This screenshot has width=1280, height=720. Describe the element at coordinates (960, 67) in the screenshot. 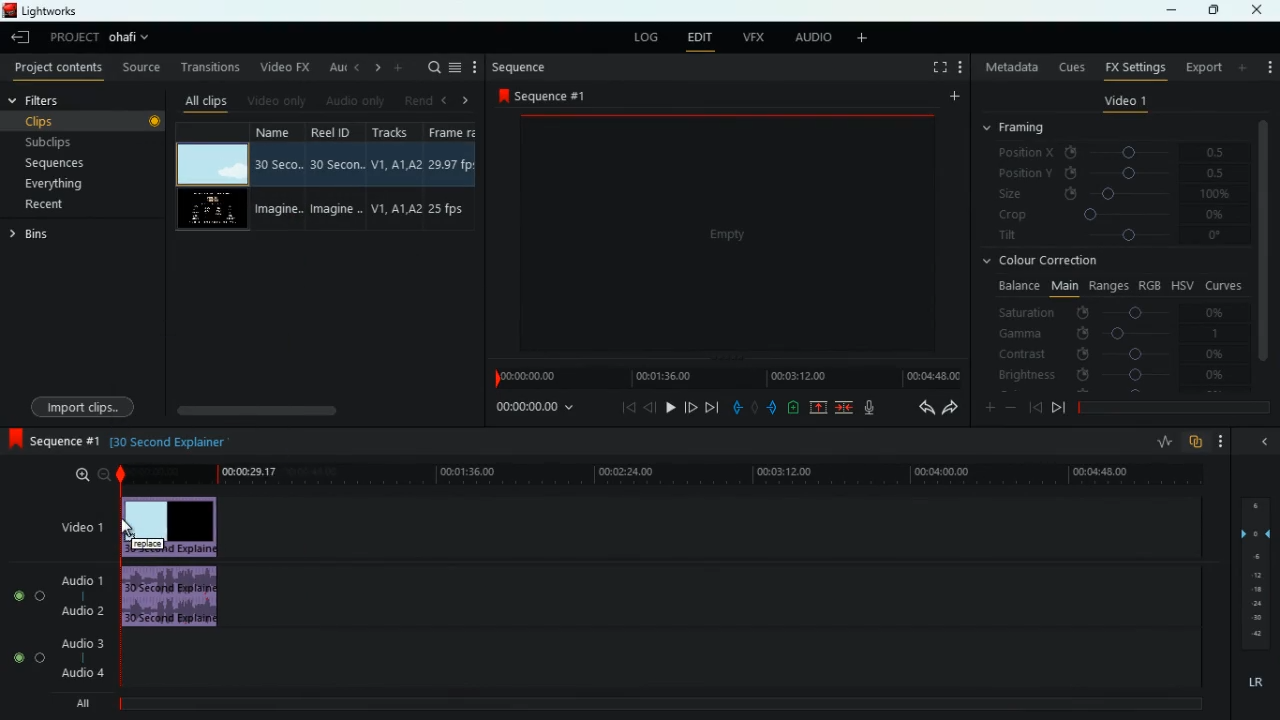

I see `Setting` at that location.